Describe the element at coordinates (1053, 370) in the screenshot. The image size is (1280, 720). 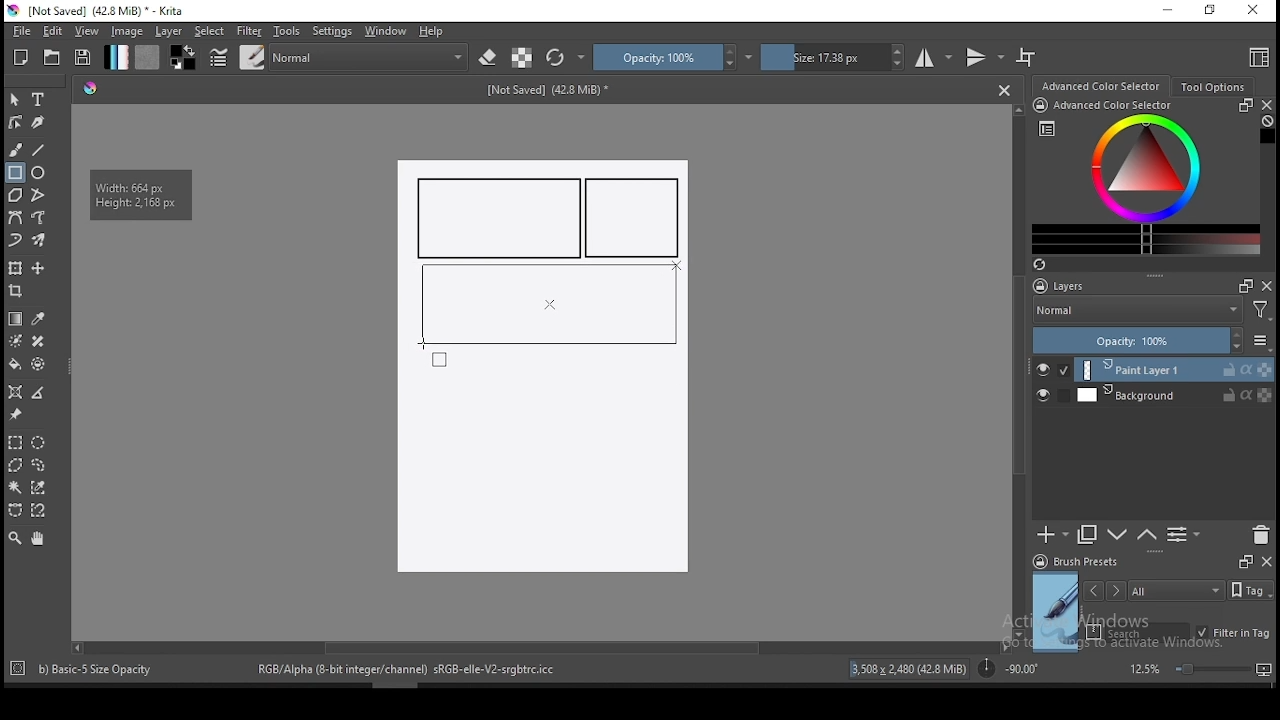
I see `layer visibility on/off` at that location.